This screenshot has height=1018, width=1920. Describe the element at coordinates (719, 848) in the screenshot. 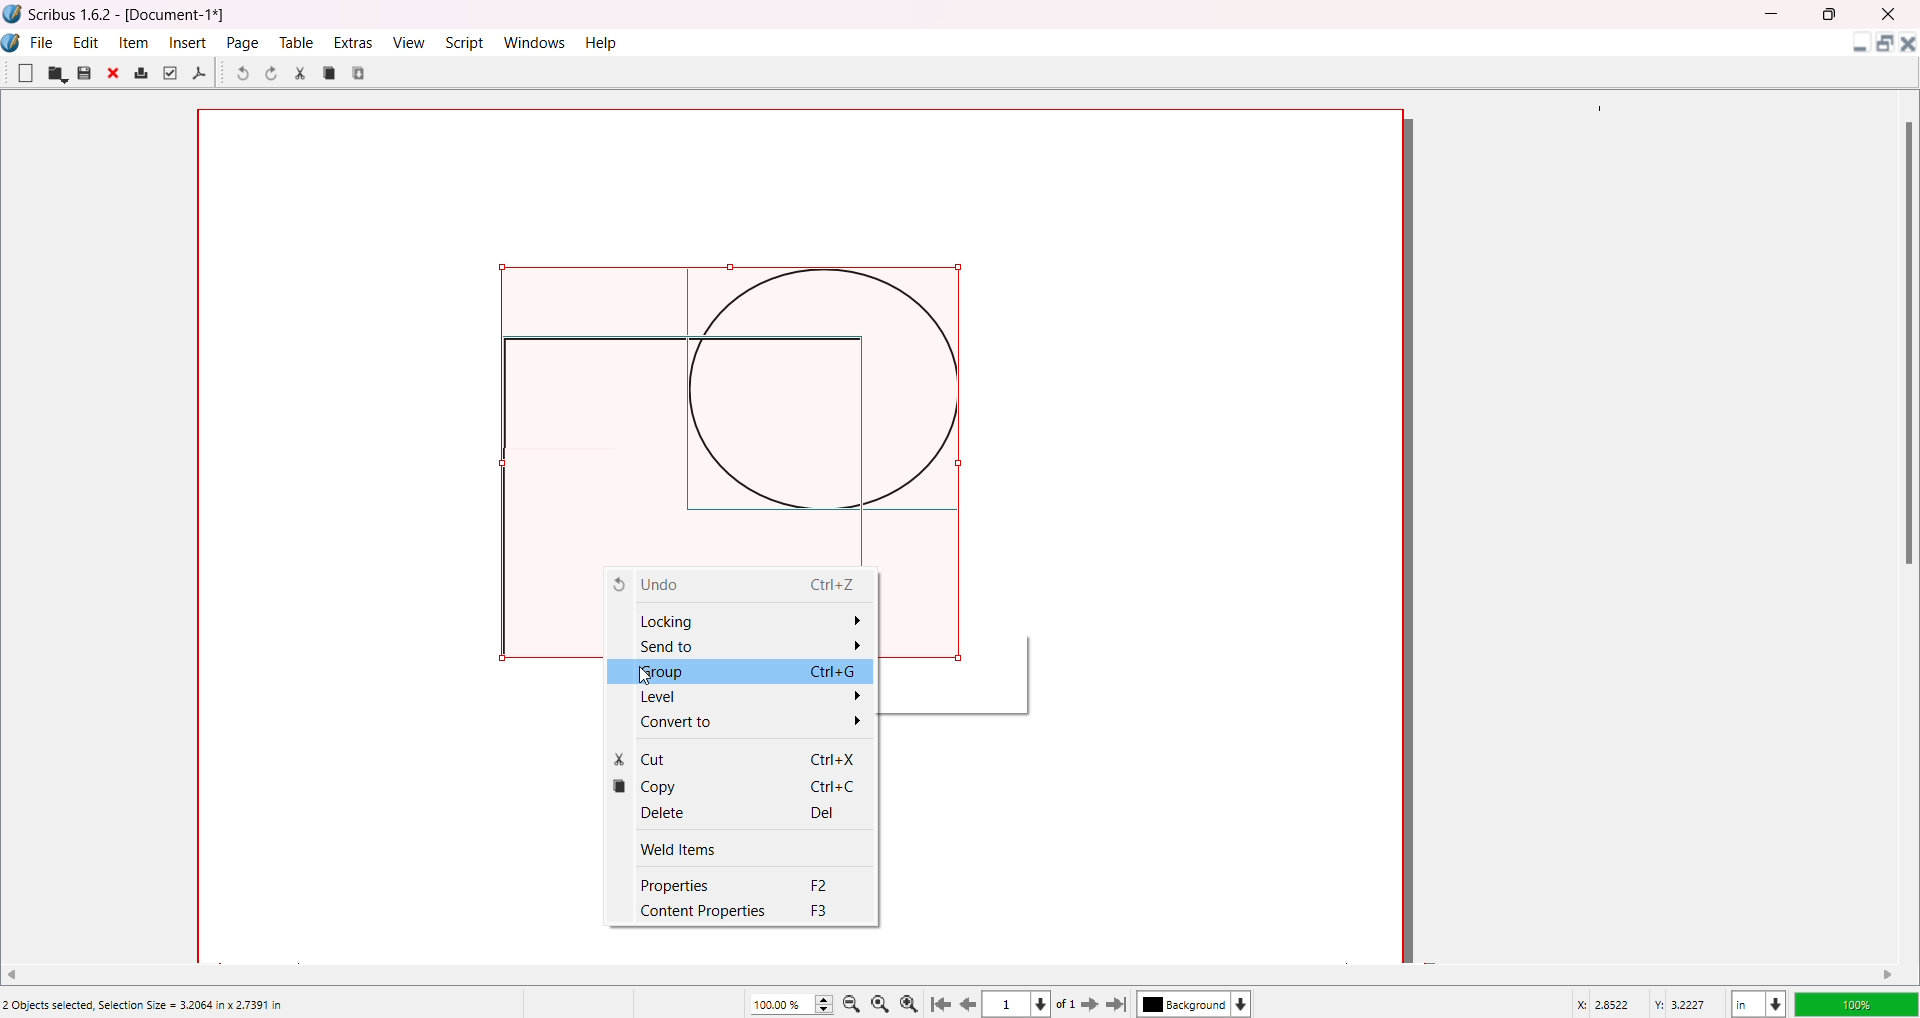

I see `Weld Items` at that location.